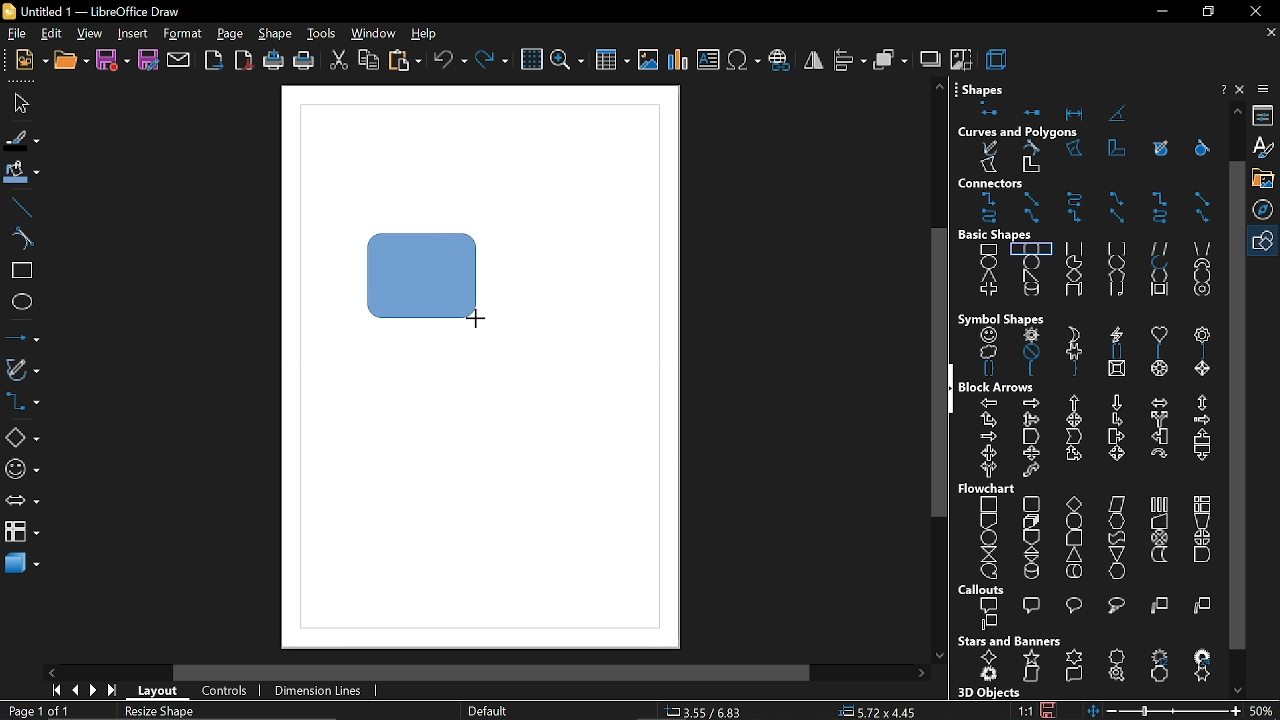 The width and height of the screenshot is (1280, 720). What do you see at coordinates (921, 674) in the screenshot?
I see `move right` at bounding box center [921, 674].